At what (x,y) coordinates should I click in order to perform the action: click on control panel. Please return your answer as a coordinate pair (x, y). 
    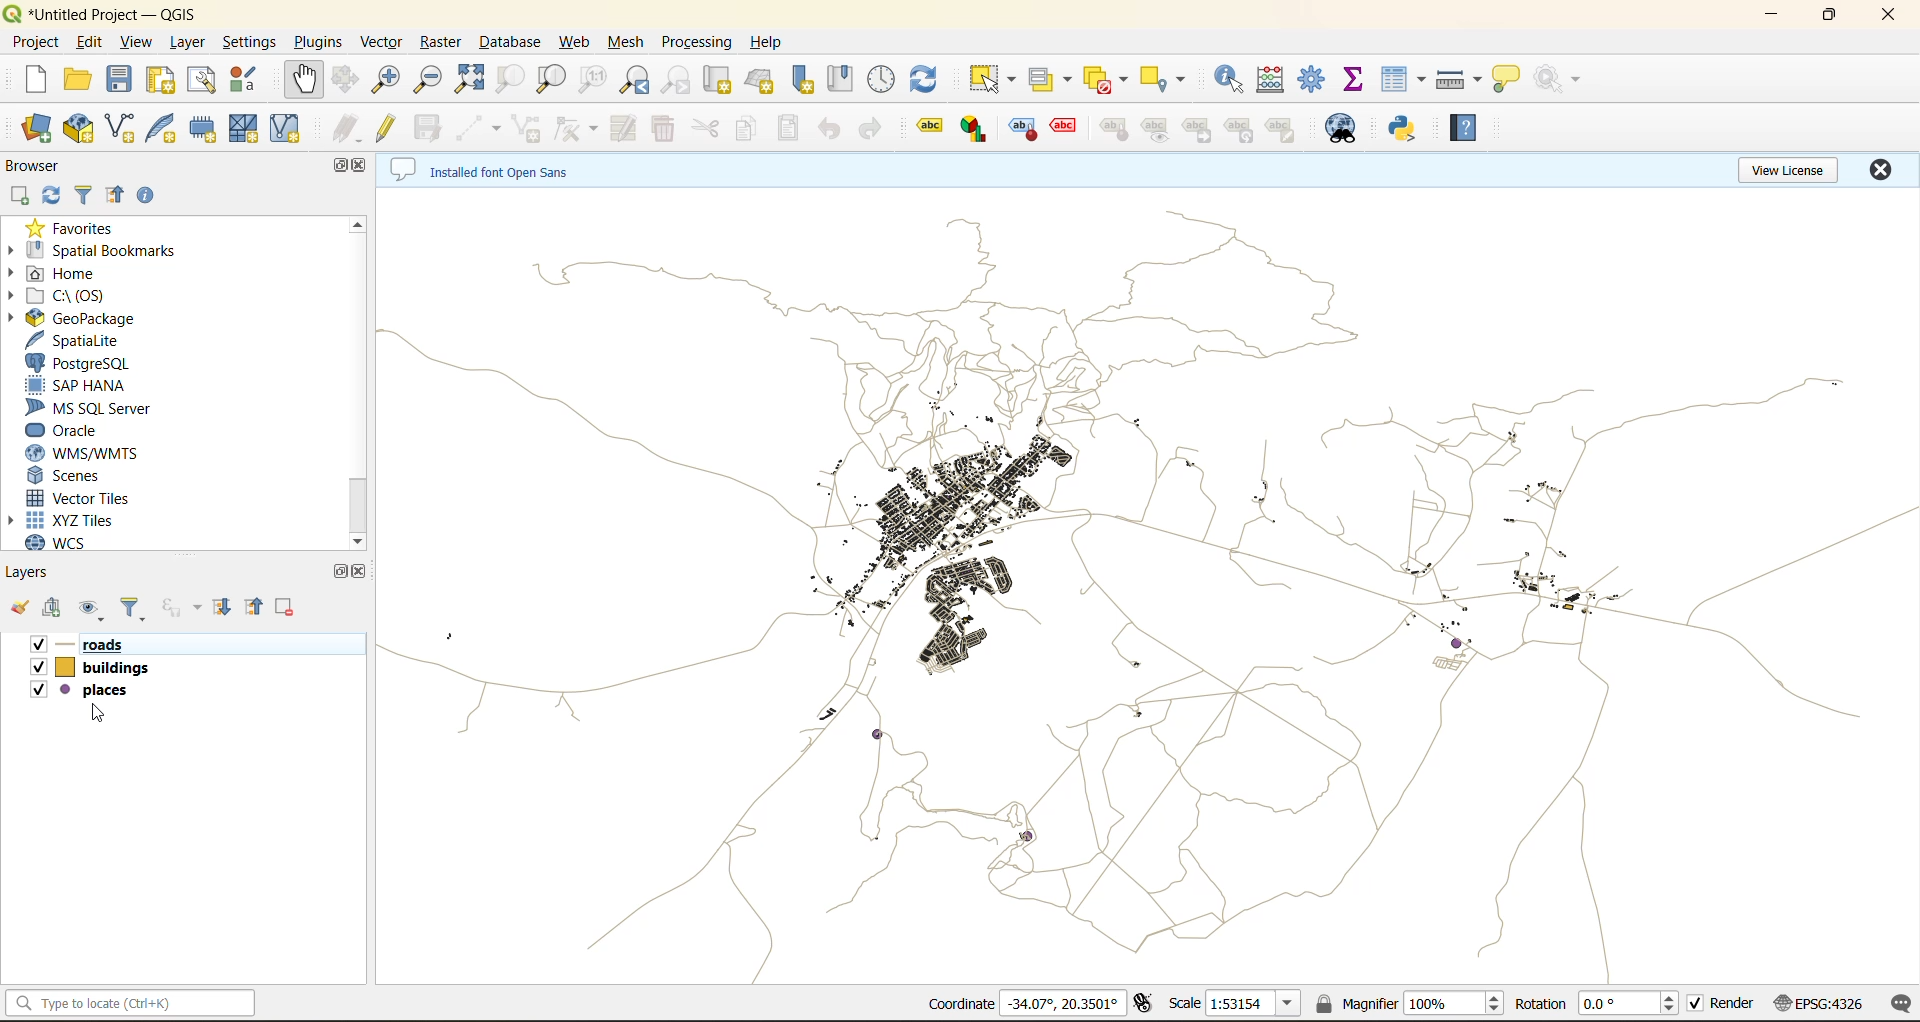
    Looking at the image, I should click on (886, 75).